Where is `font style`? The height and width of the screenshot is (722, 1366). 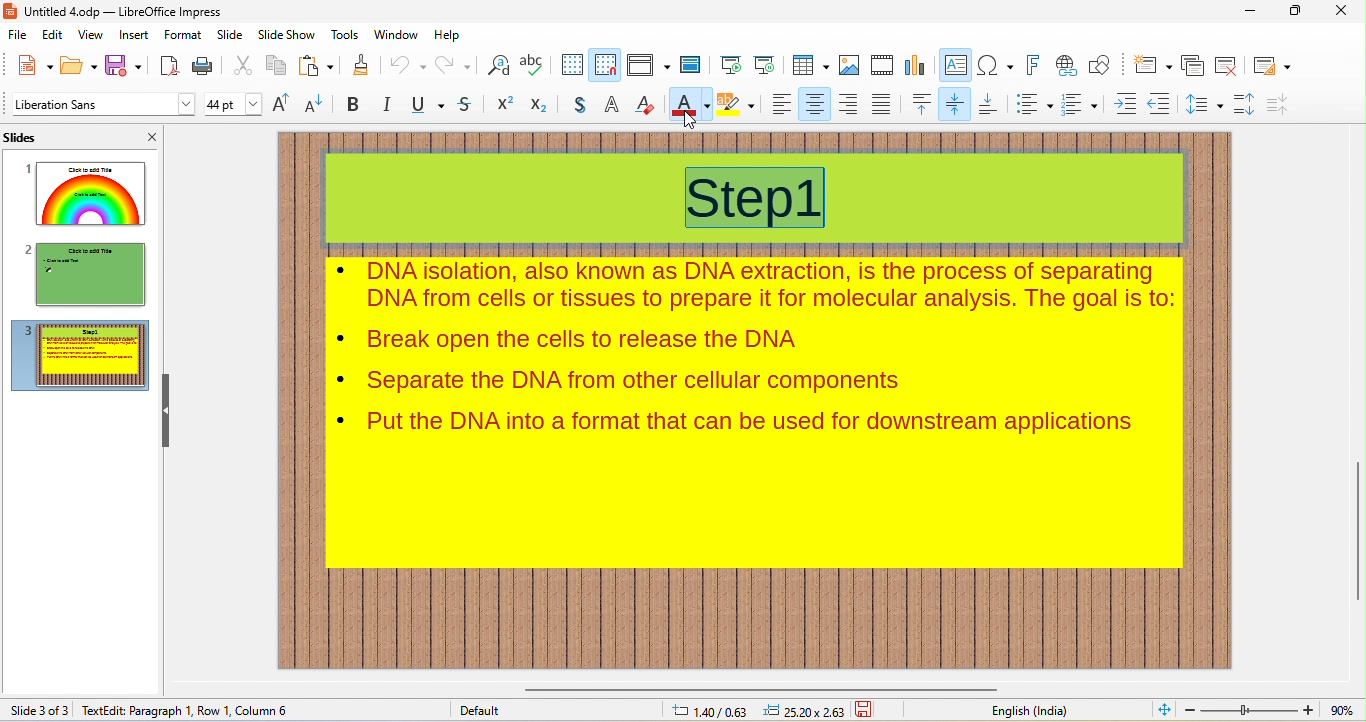 font style is located at coordinates (102, 106).